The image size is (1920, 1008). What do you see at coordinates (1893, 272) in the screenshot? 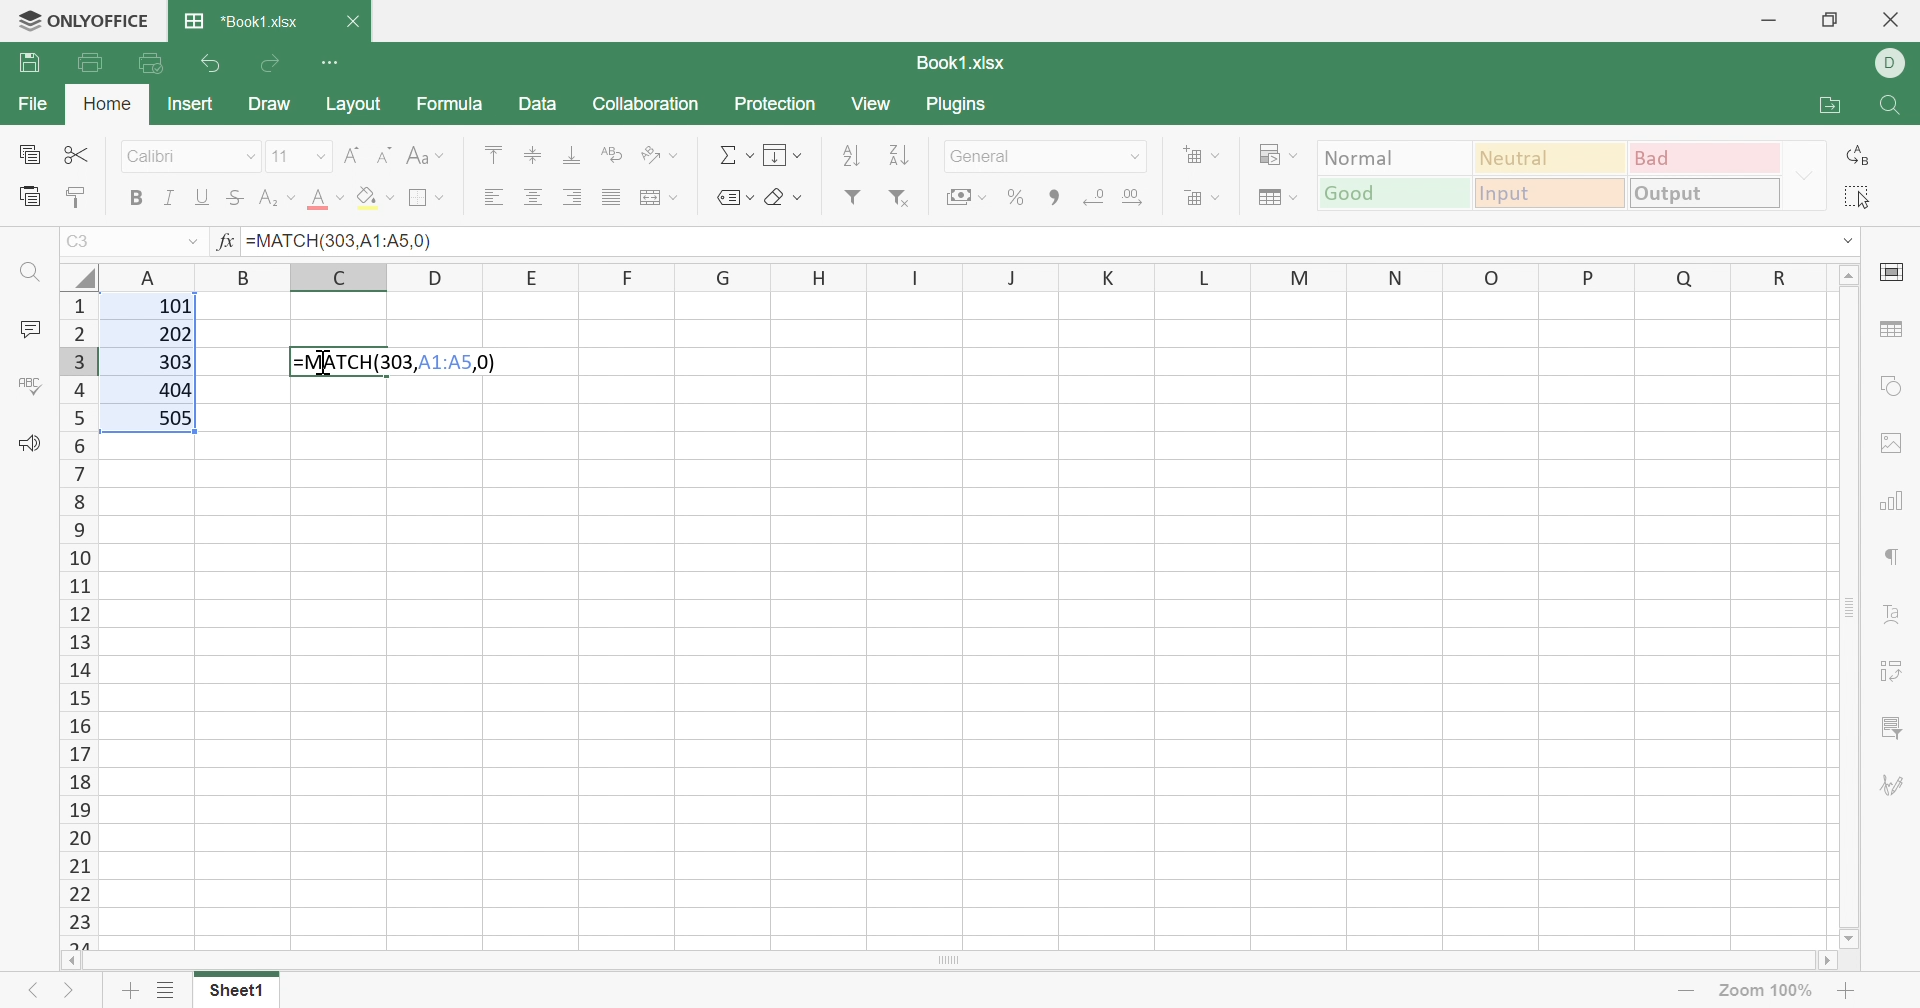
I see `cell settings` at bounding box center [1893, 272].